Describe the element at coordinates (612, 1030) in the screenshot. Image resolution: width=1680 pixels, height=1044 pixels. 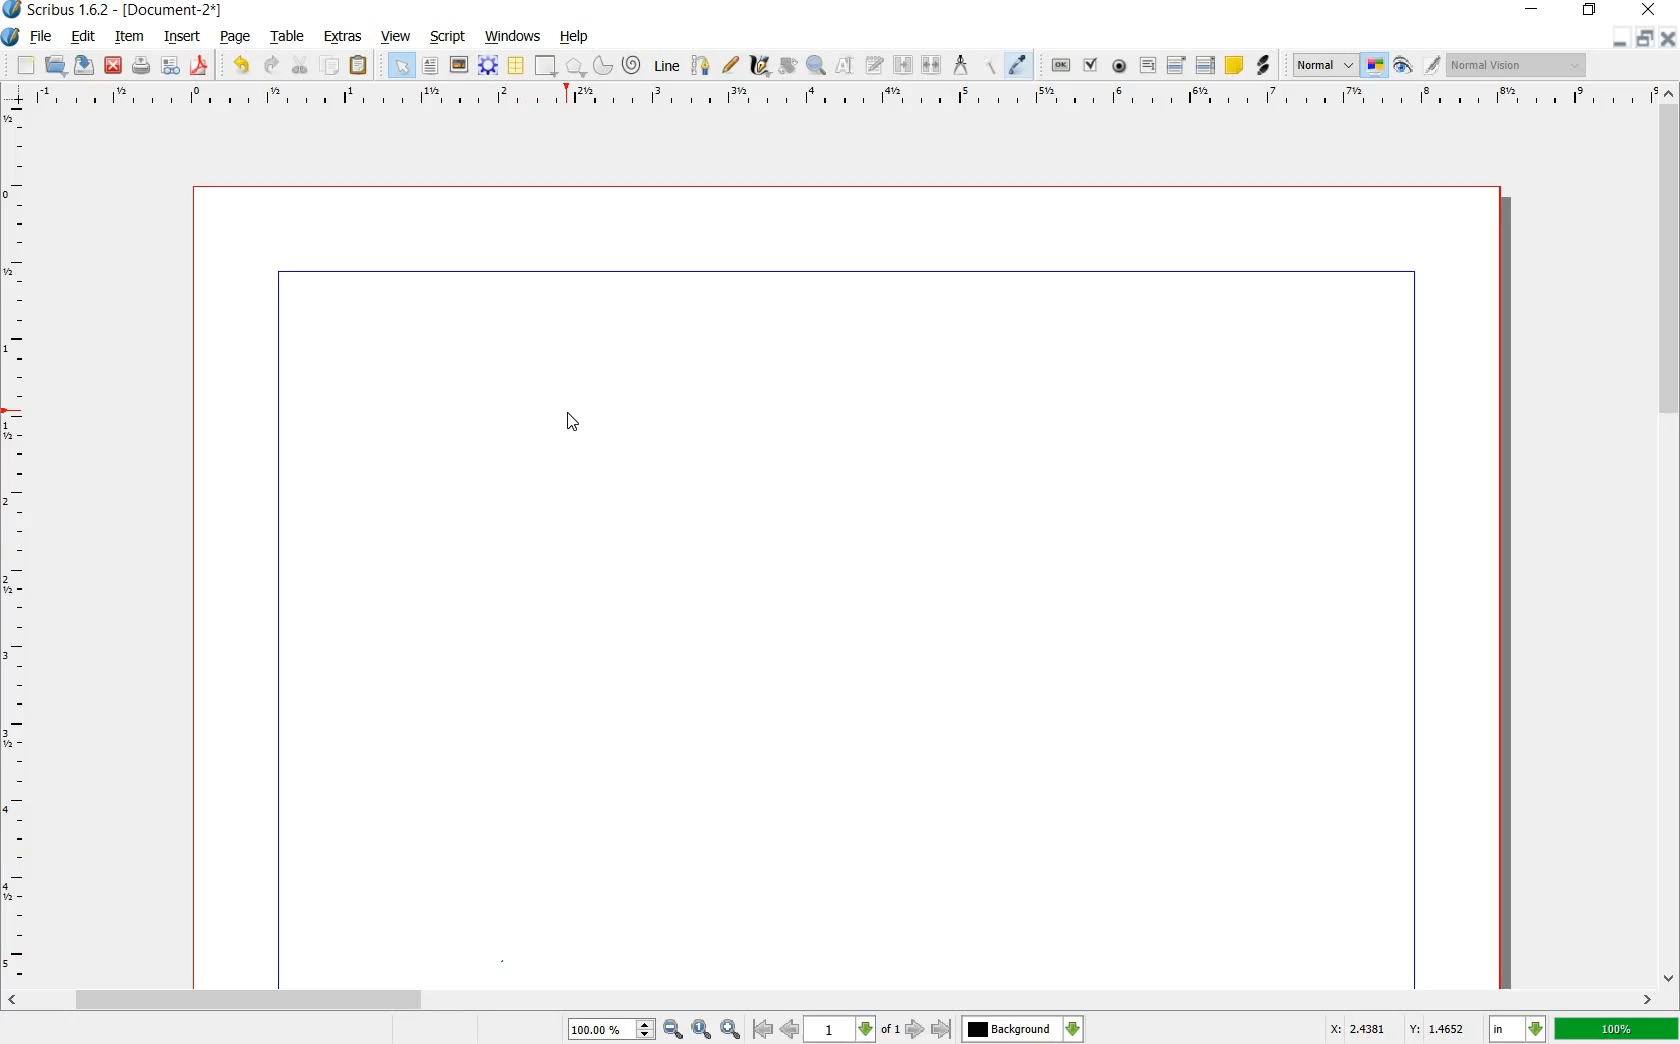
I see `100.00%` at that location.